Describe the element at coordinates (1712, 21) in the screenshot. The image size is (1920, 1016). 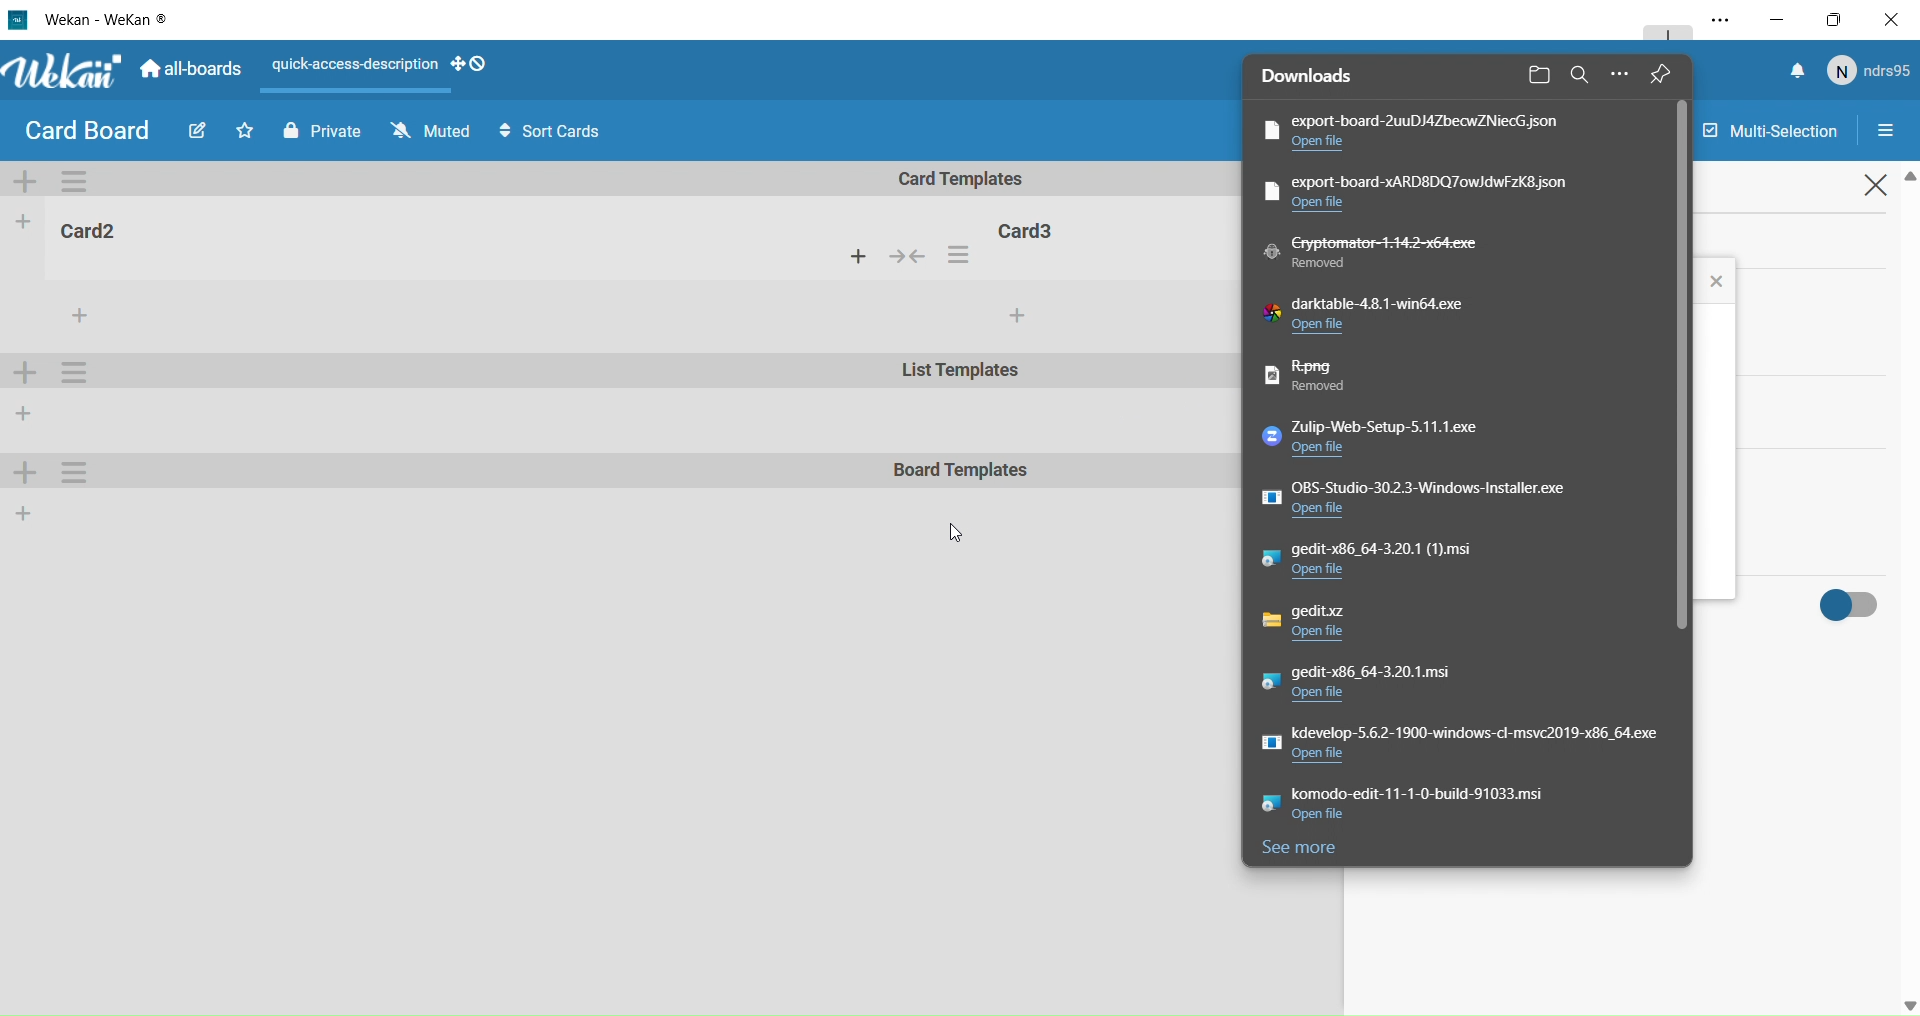
I see `Settings and more` at that location.